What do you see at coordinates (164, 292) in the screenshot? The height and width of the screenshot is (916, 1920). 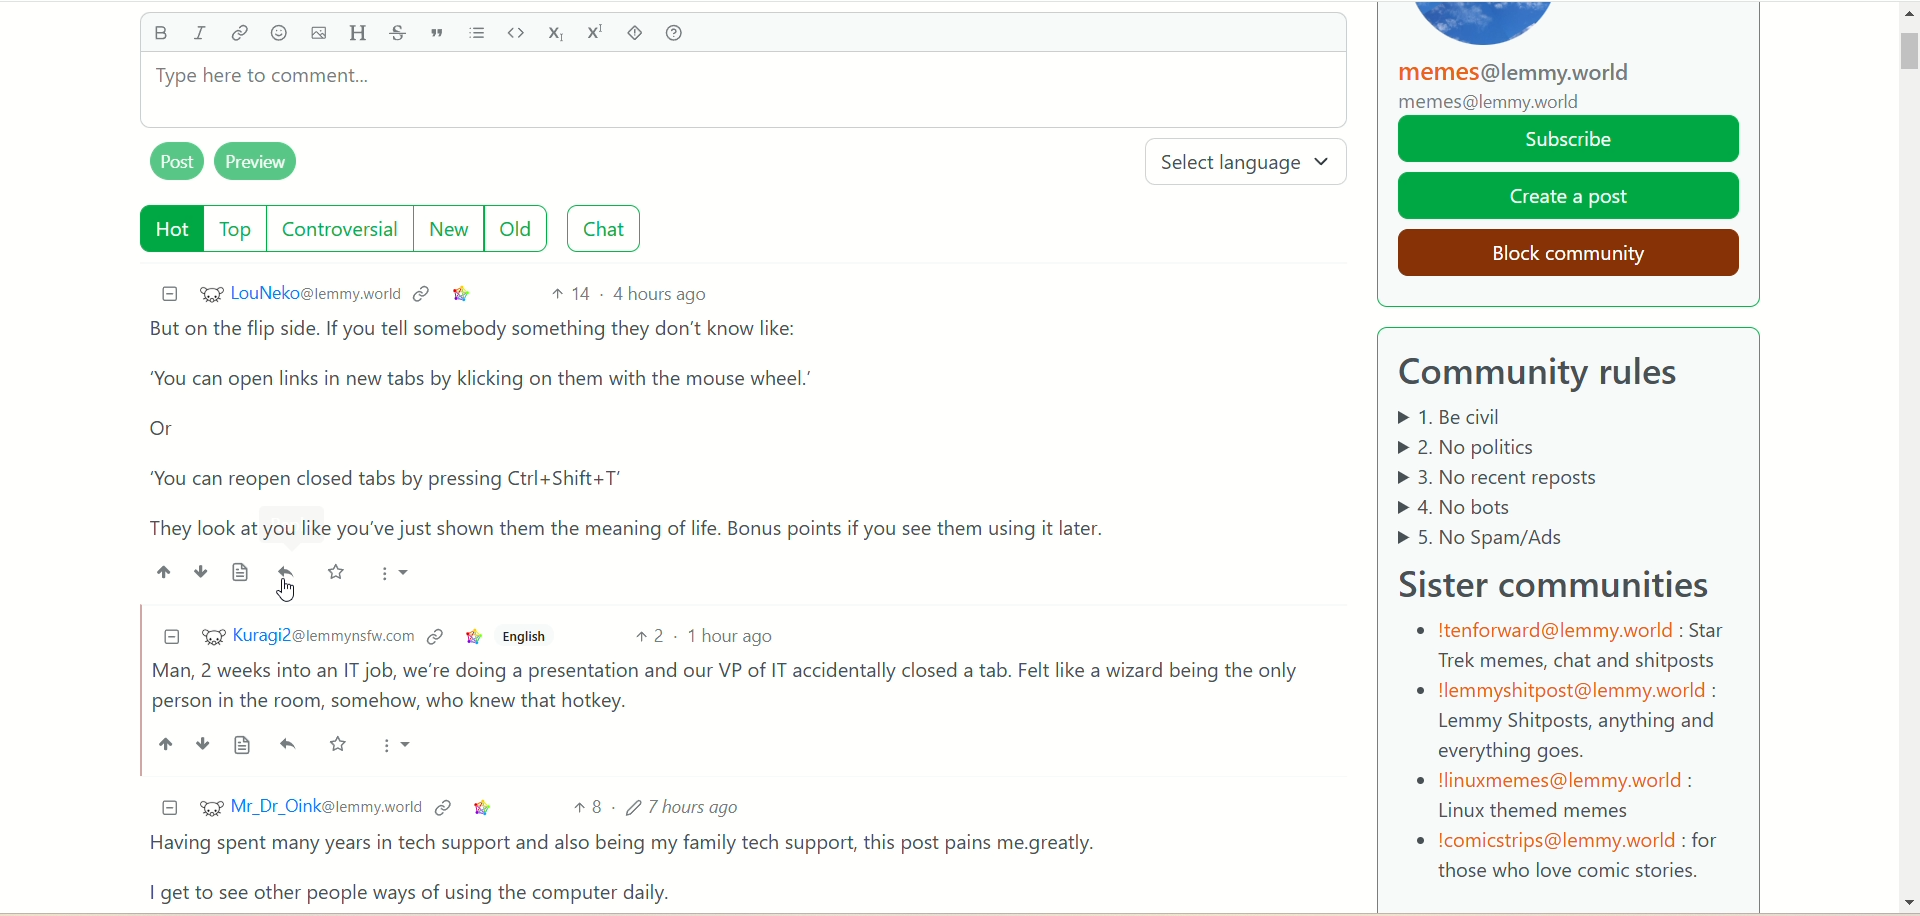 I see `minimize` at bounding box center [164, 292].